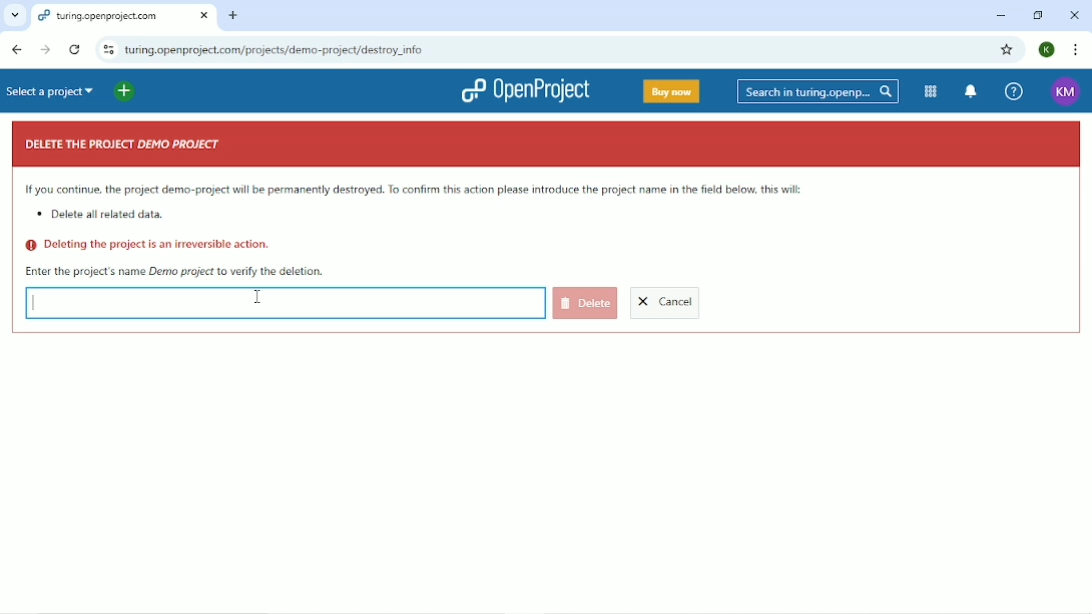  I want to click on Cursor, so click(261, 300).